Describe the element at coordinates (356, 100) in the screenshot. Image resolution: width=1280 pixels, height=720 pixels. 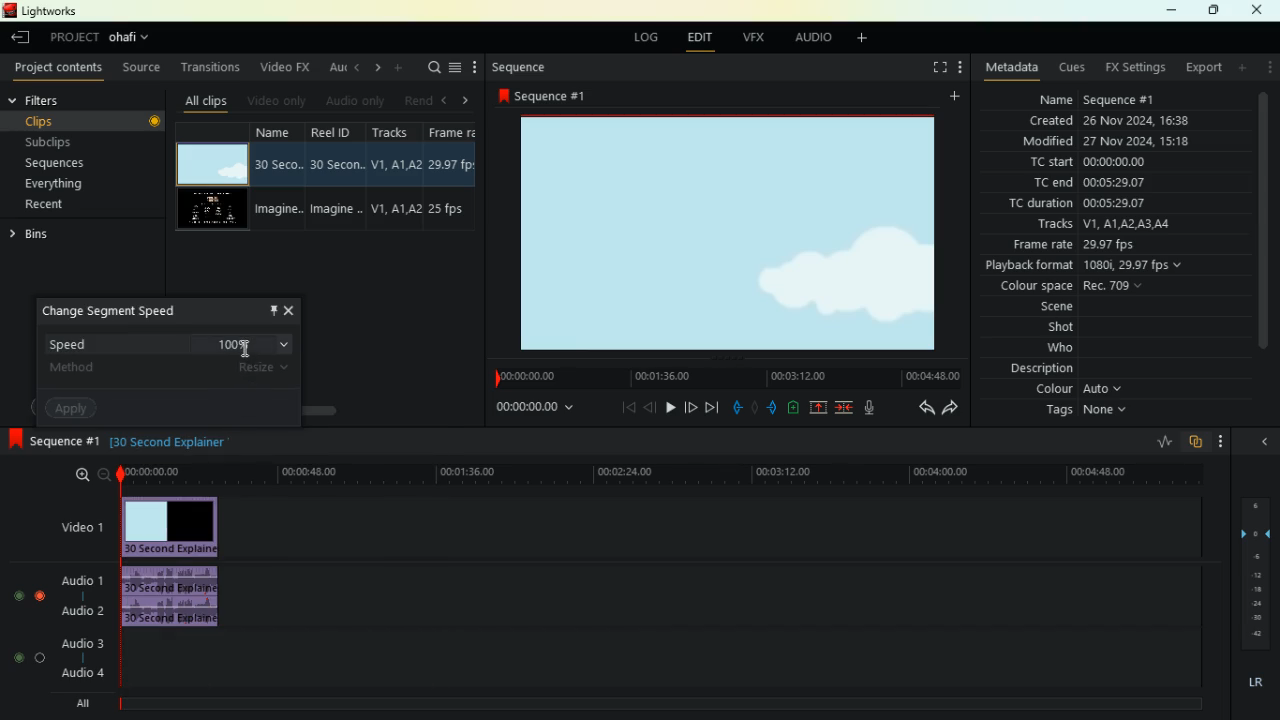
I see `audio only` at that location.